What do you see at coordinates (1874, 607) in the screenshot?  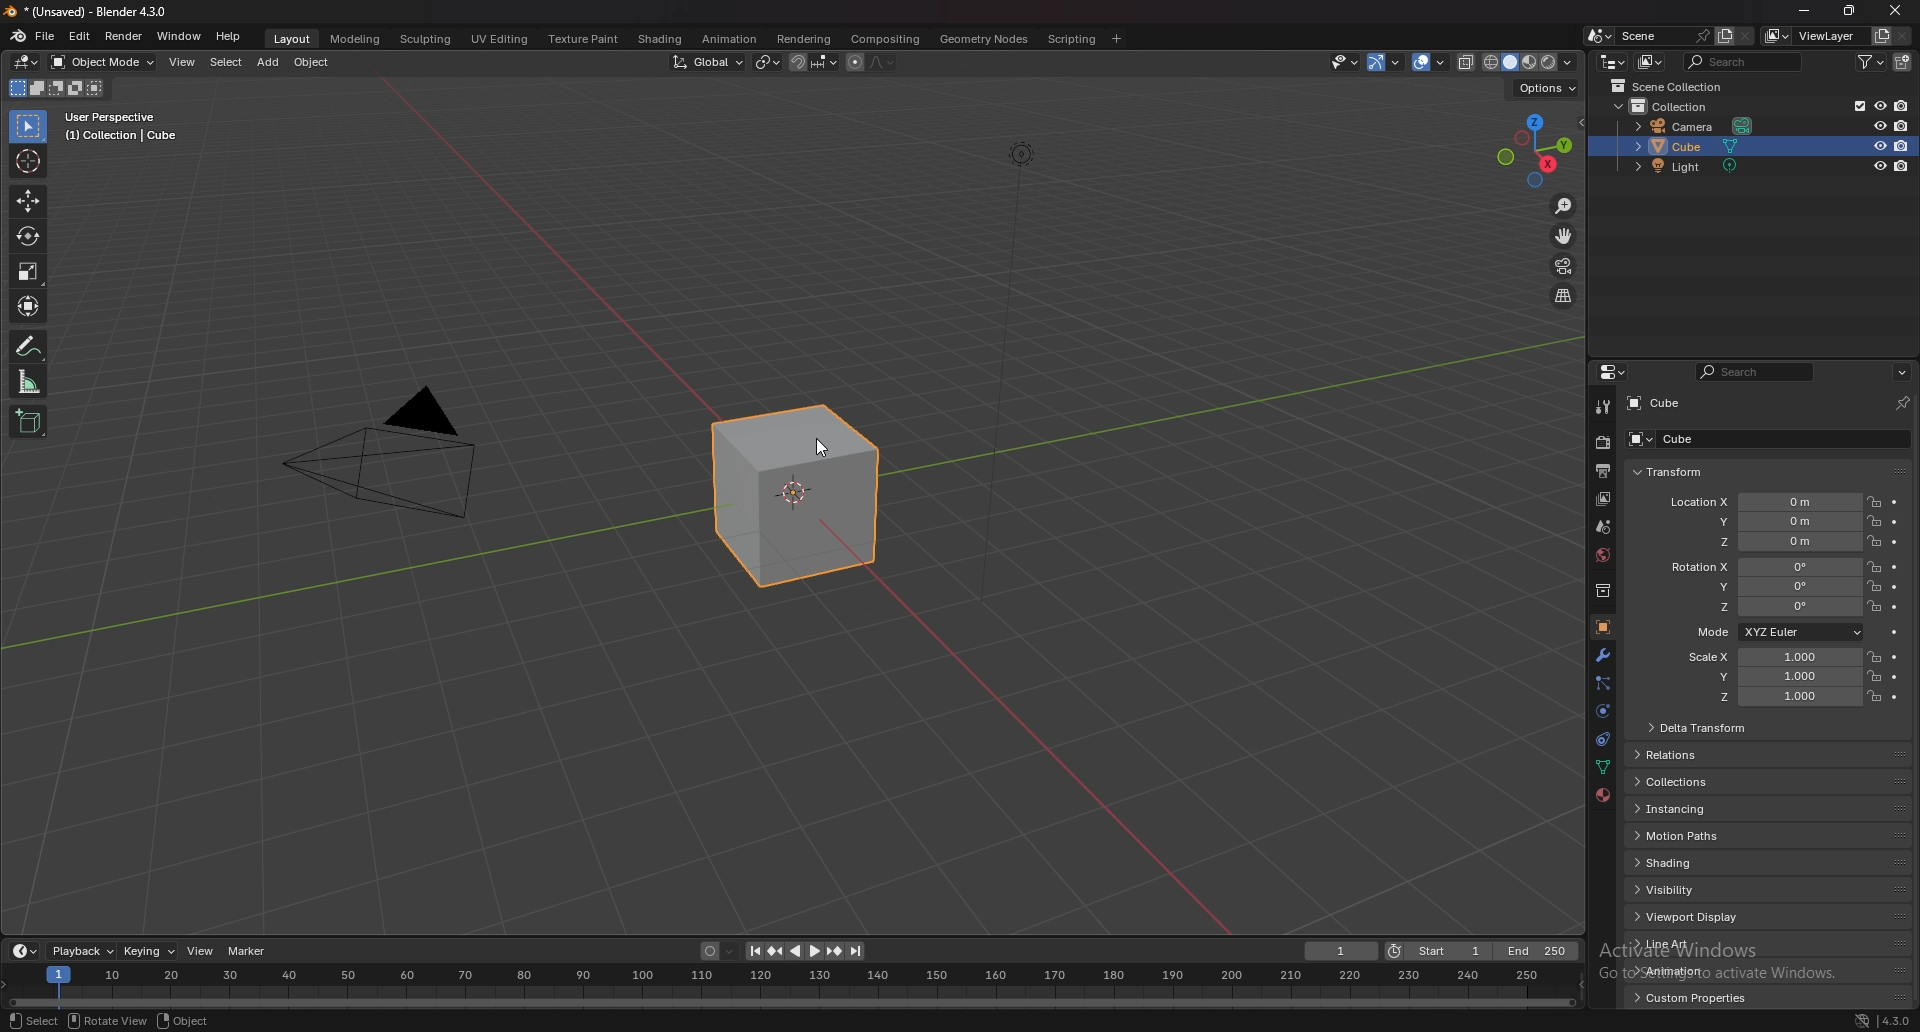 I see `lock` at bounding box center [1874, 607].